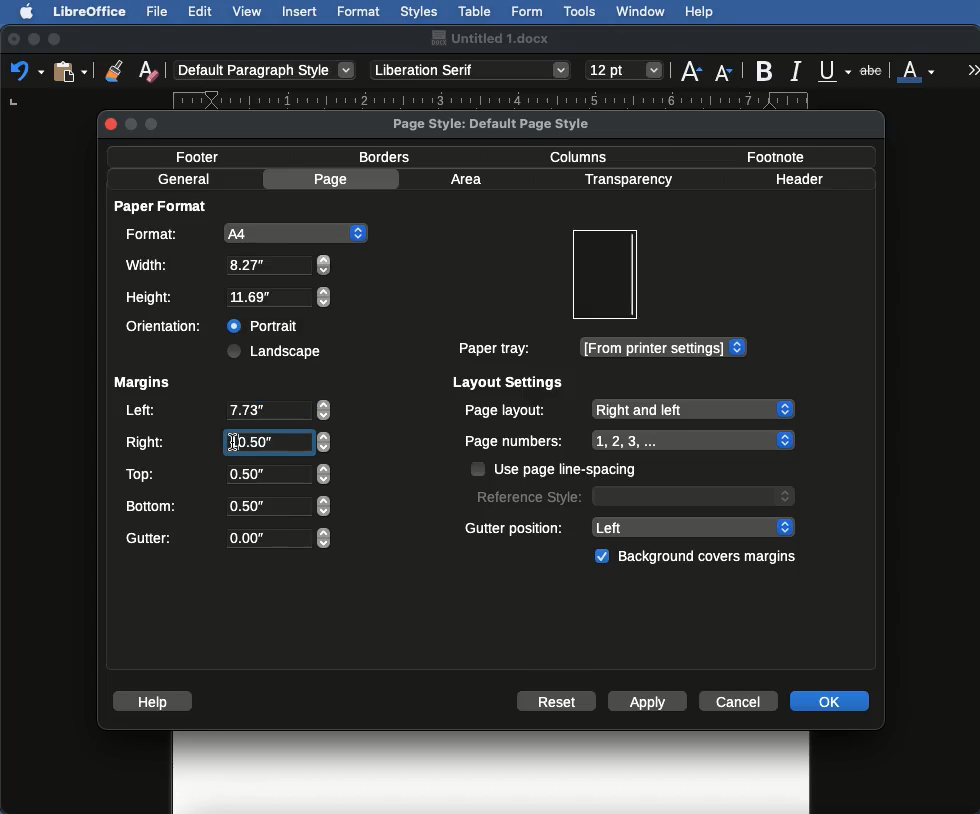  I want to click on Size, so click(626, 71).